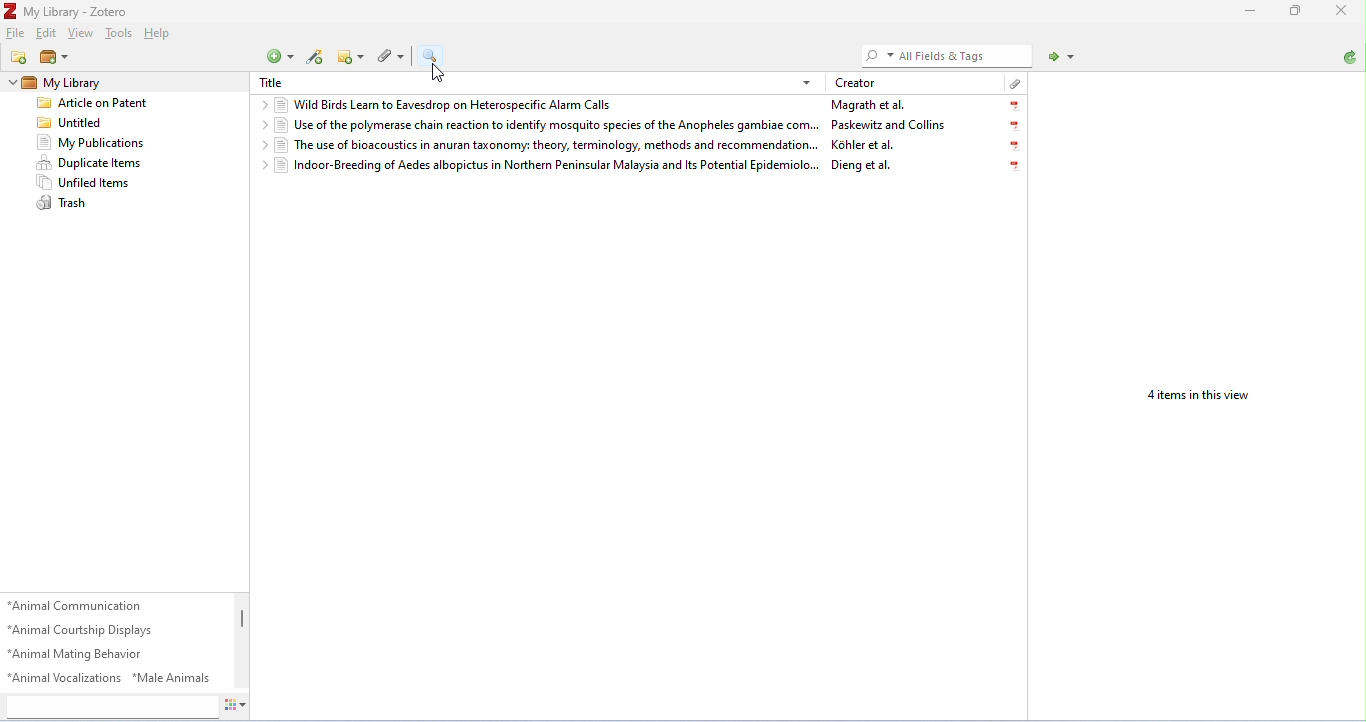 This screenshot has width=1366, height=722. Describe the element at coordinates (868, 105) in the screenshot. I see `Magrath et al.` at that location.